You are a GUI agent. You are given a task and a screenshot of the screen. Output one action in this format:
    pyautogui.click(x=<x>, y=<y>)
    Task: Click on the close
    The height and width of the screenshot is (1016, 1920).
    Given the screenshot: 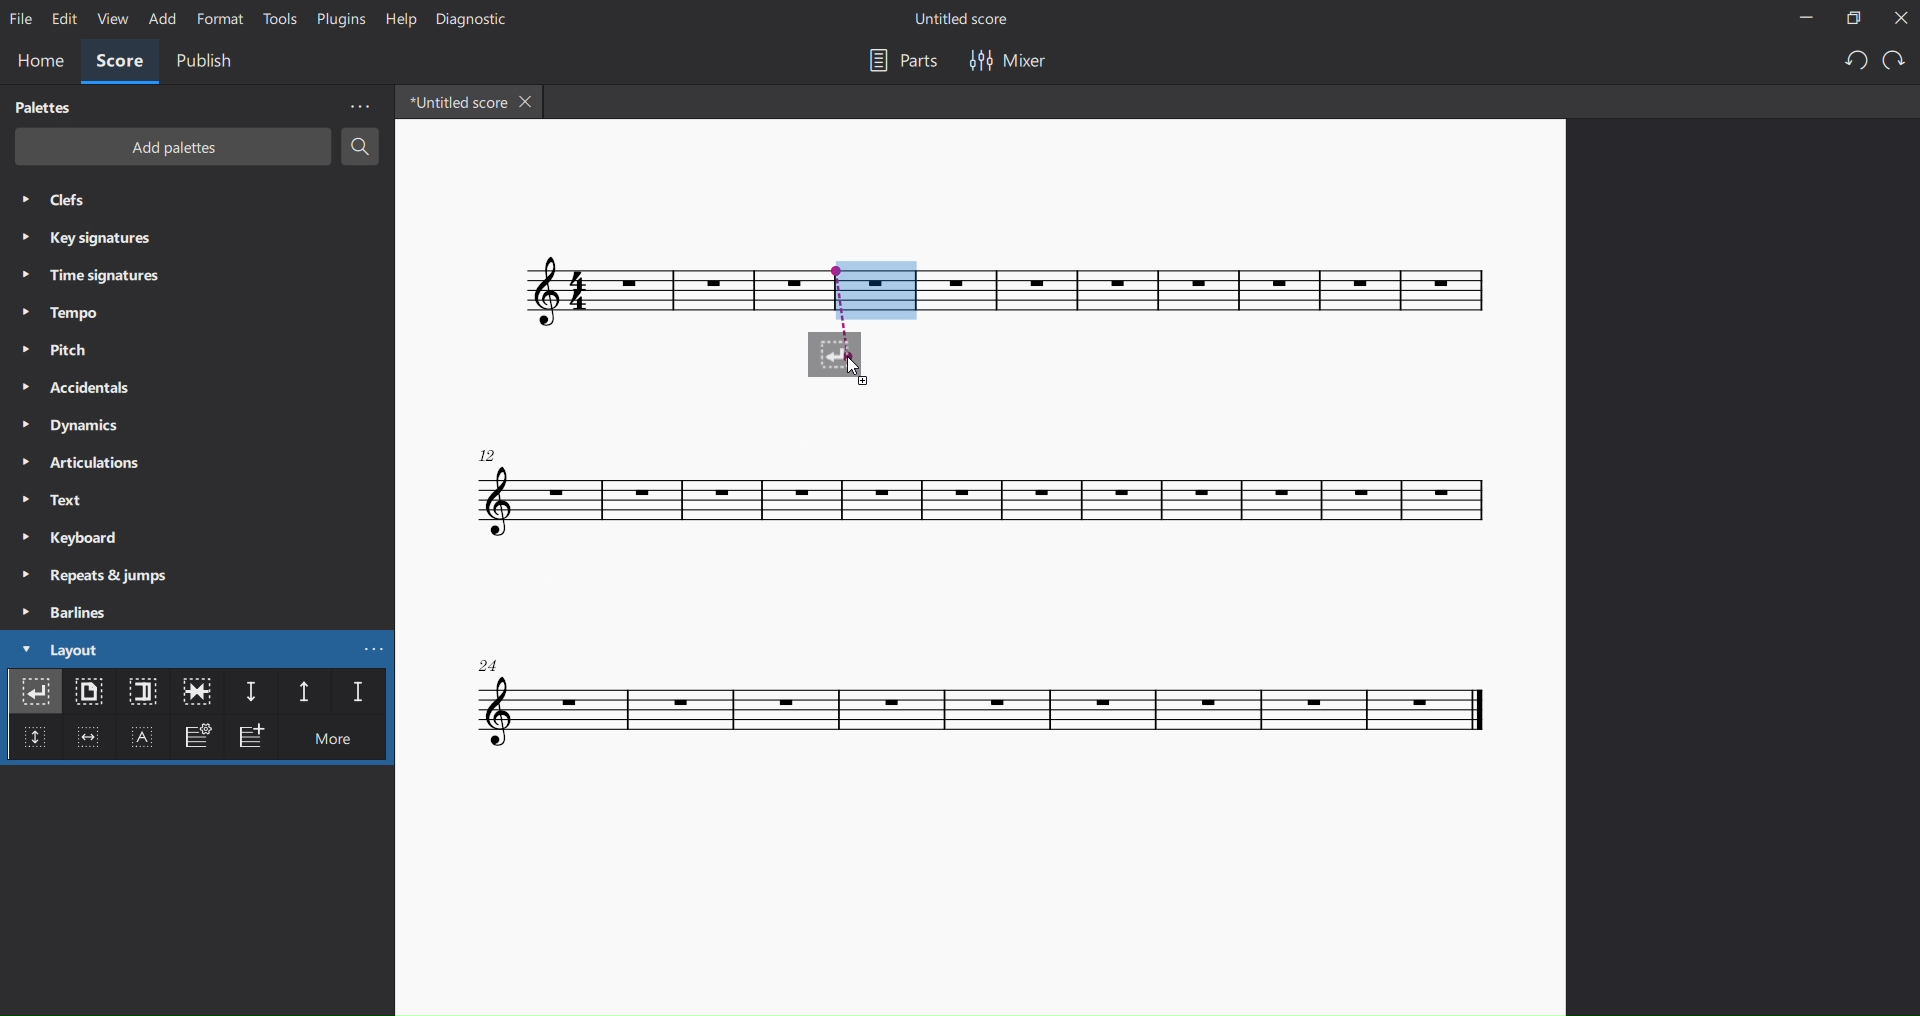 What is the action you would take?
    pyautogui.click(x=1899, y=19)
    